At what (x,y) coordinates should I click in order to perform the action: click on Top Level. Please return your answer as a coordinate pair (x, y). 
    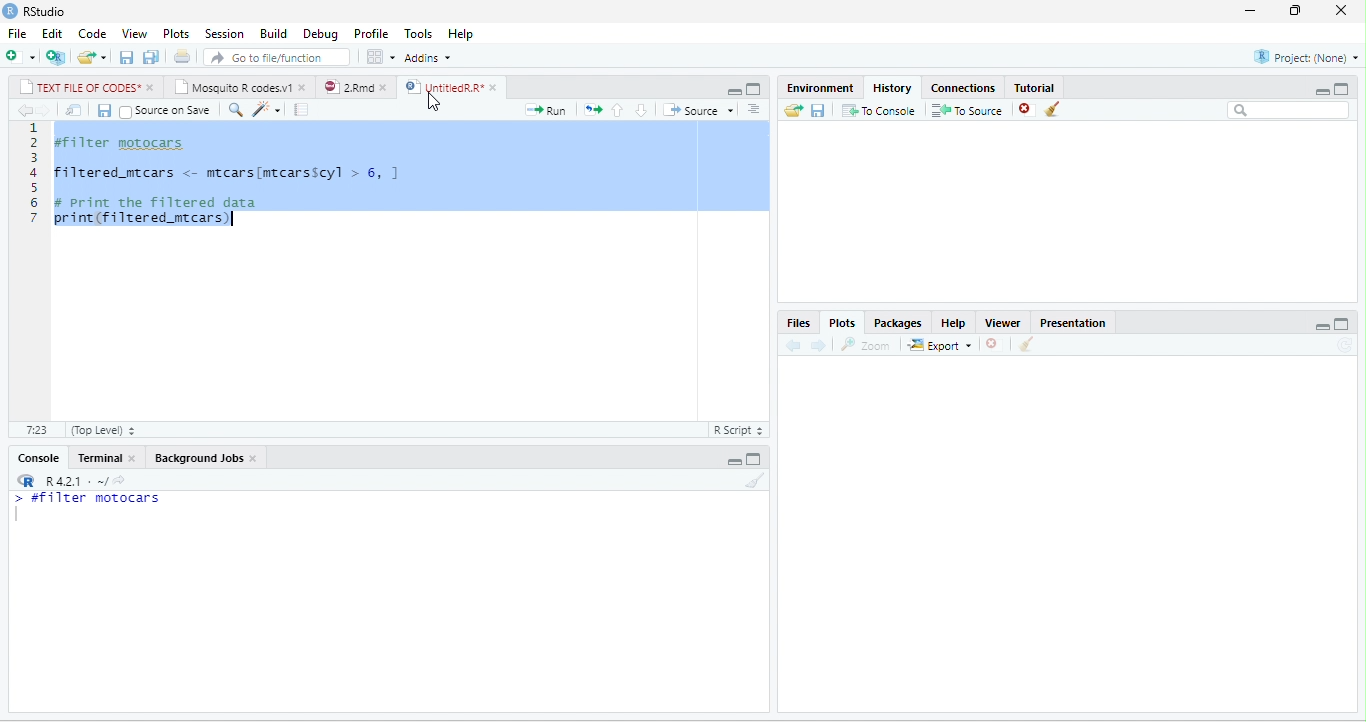
    Looking at the image, I should click on (104, 430).